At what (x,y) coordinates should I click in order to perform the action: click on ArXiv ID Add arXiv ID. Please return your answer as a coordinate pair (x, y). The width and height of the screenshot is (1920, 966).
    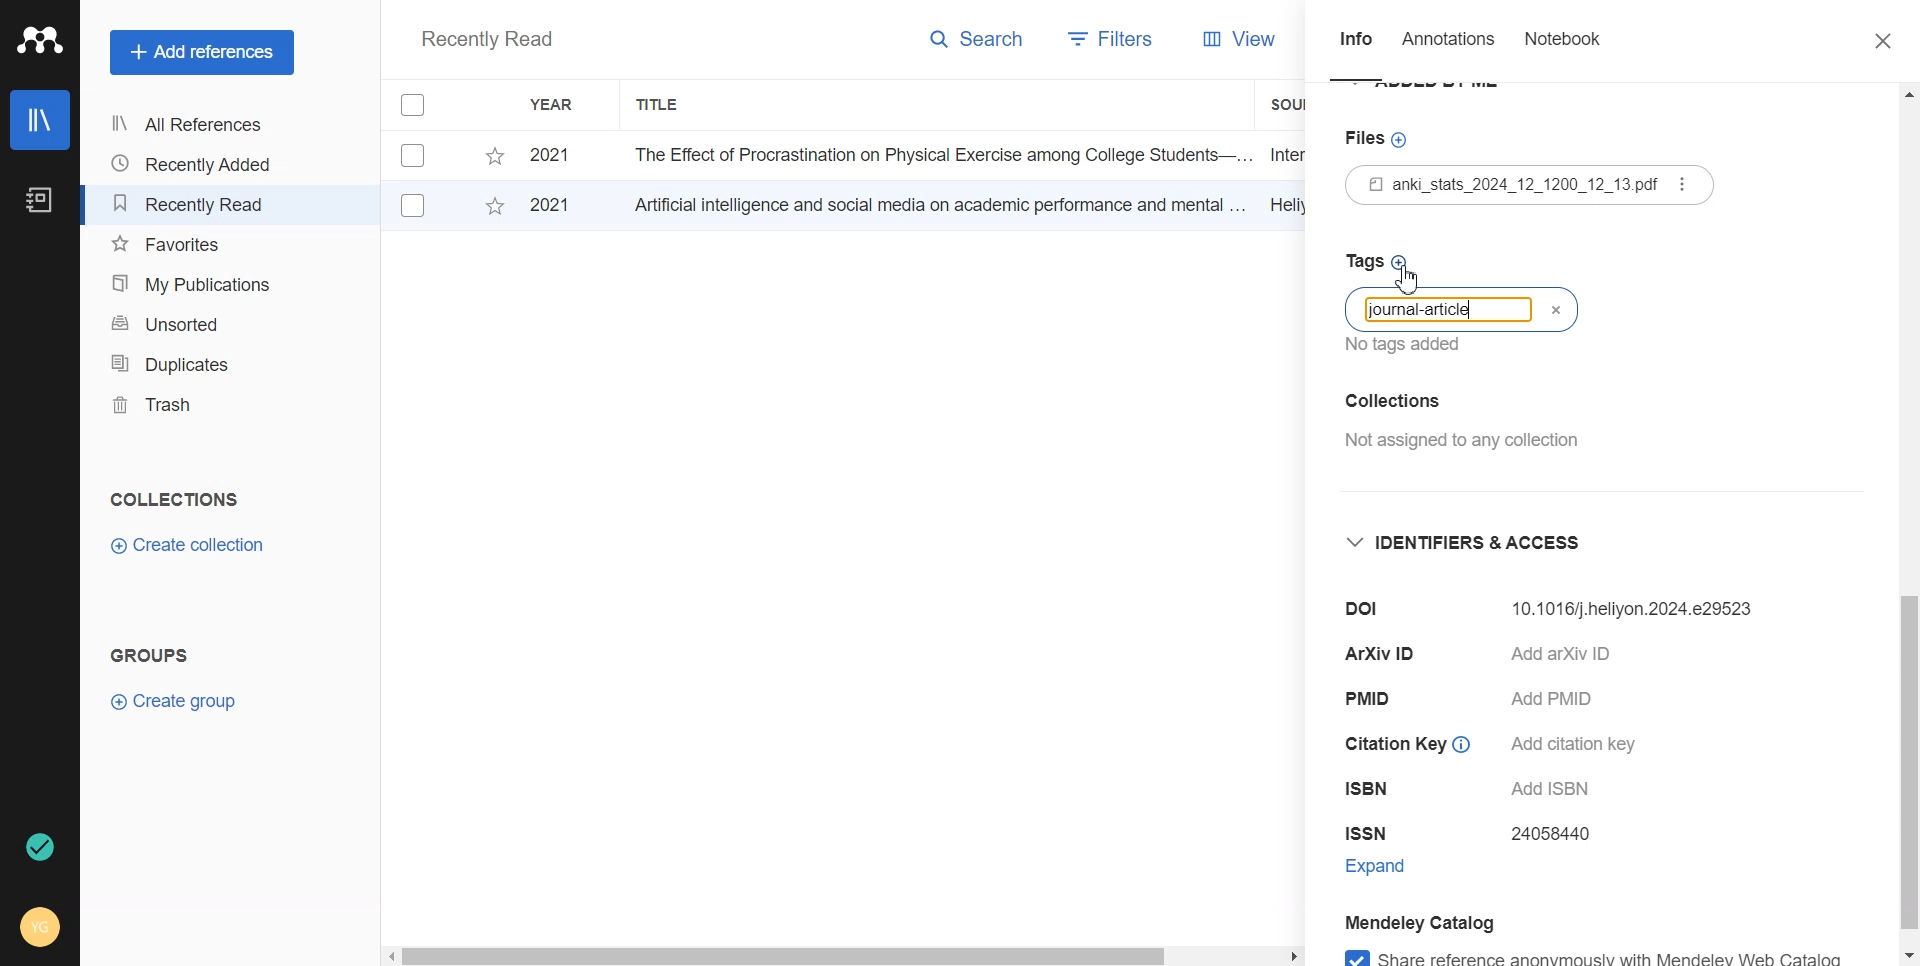
    Looking at the image, I should click on (1509, 657).